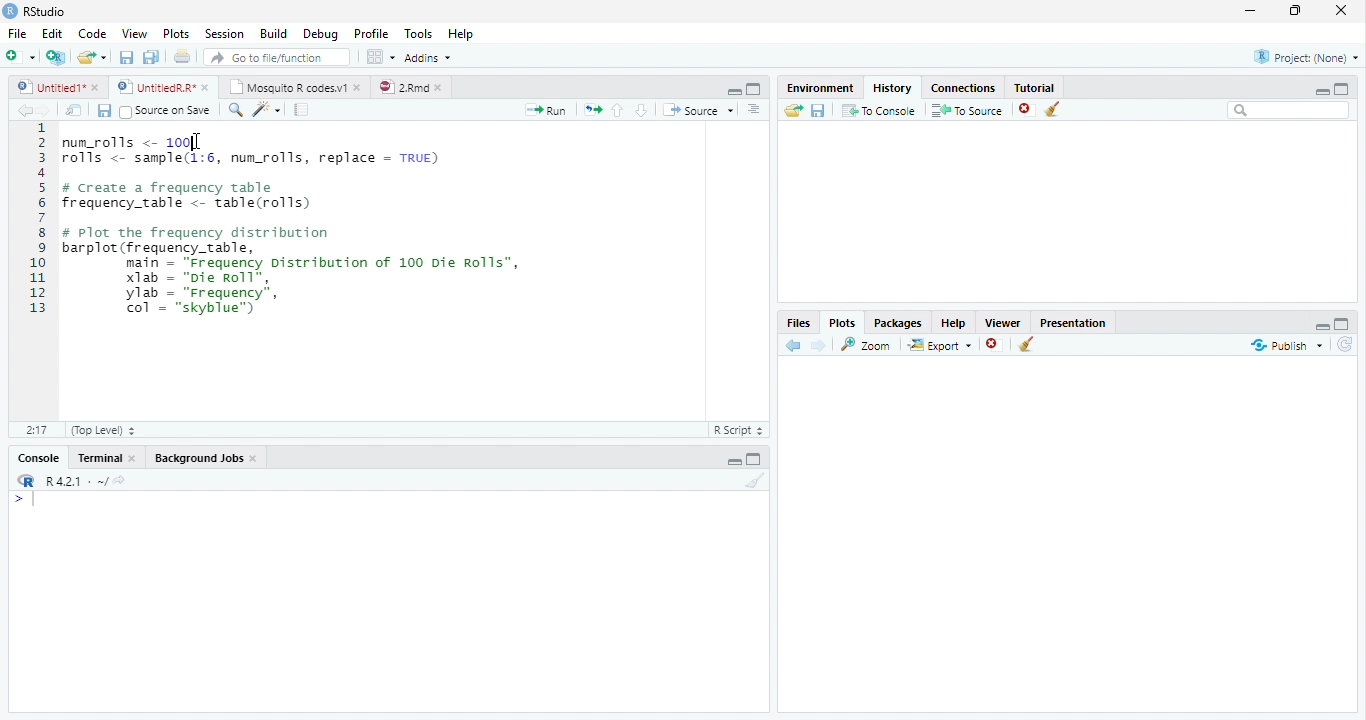  I want to click on 1:1, so click(35, 430).